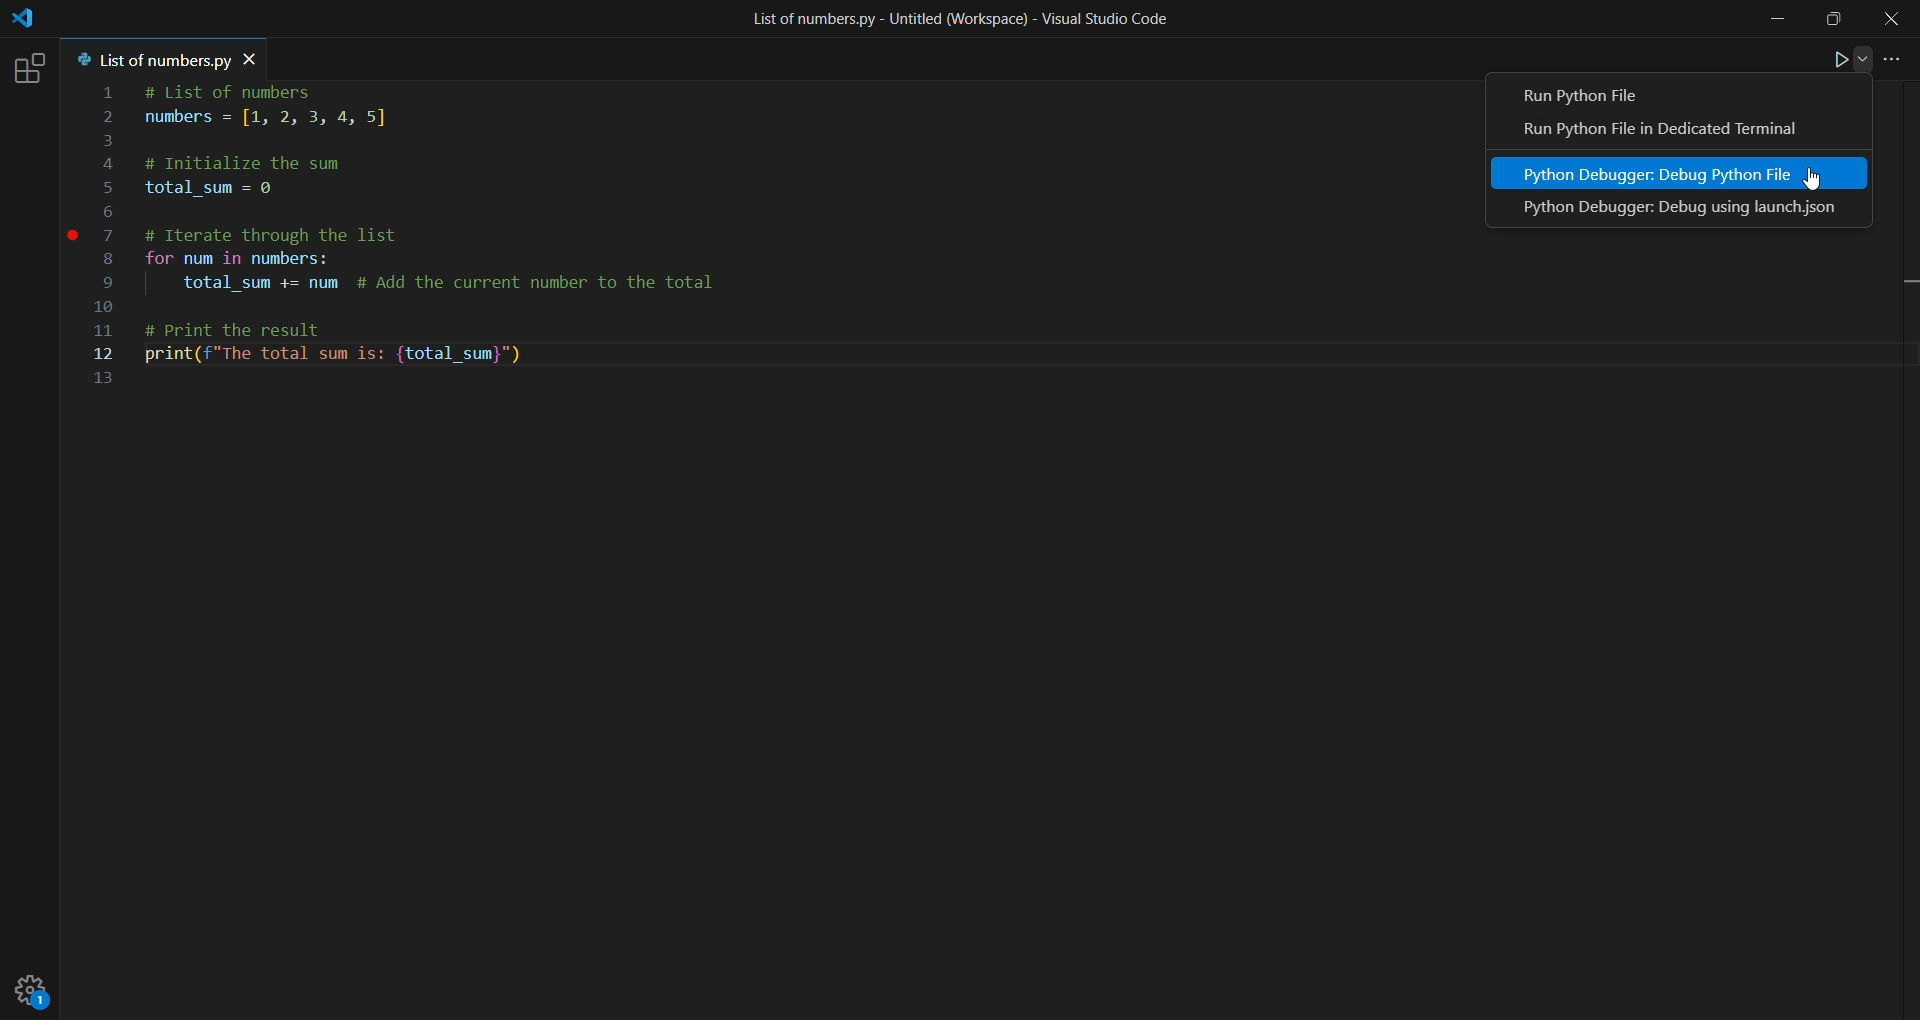  I want to click on extension, so click(31, 69).